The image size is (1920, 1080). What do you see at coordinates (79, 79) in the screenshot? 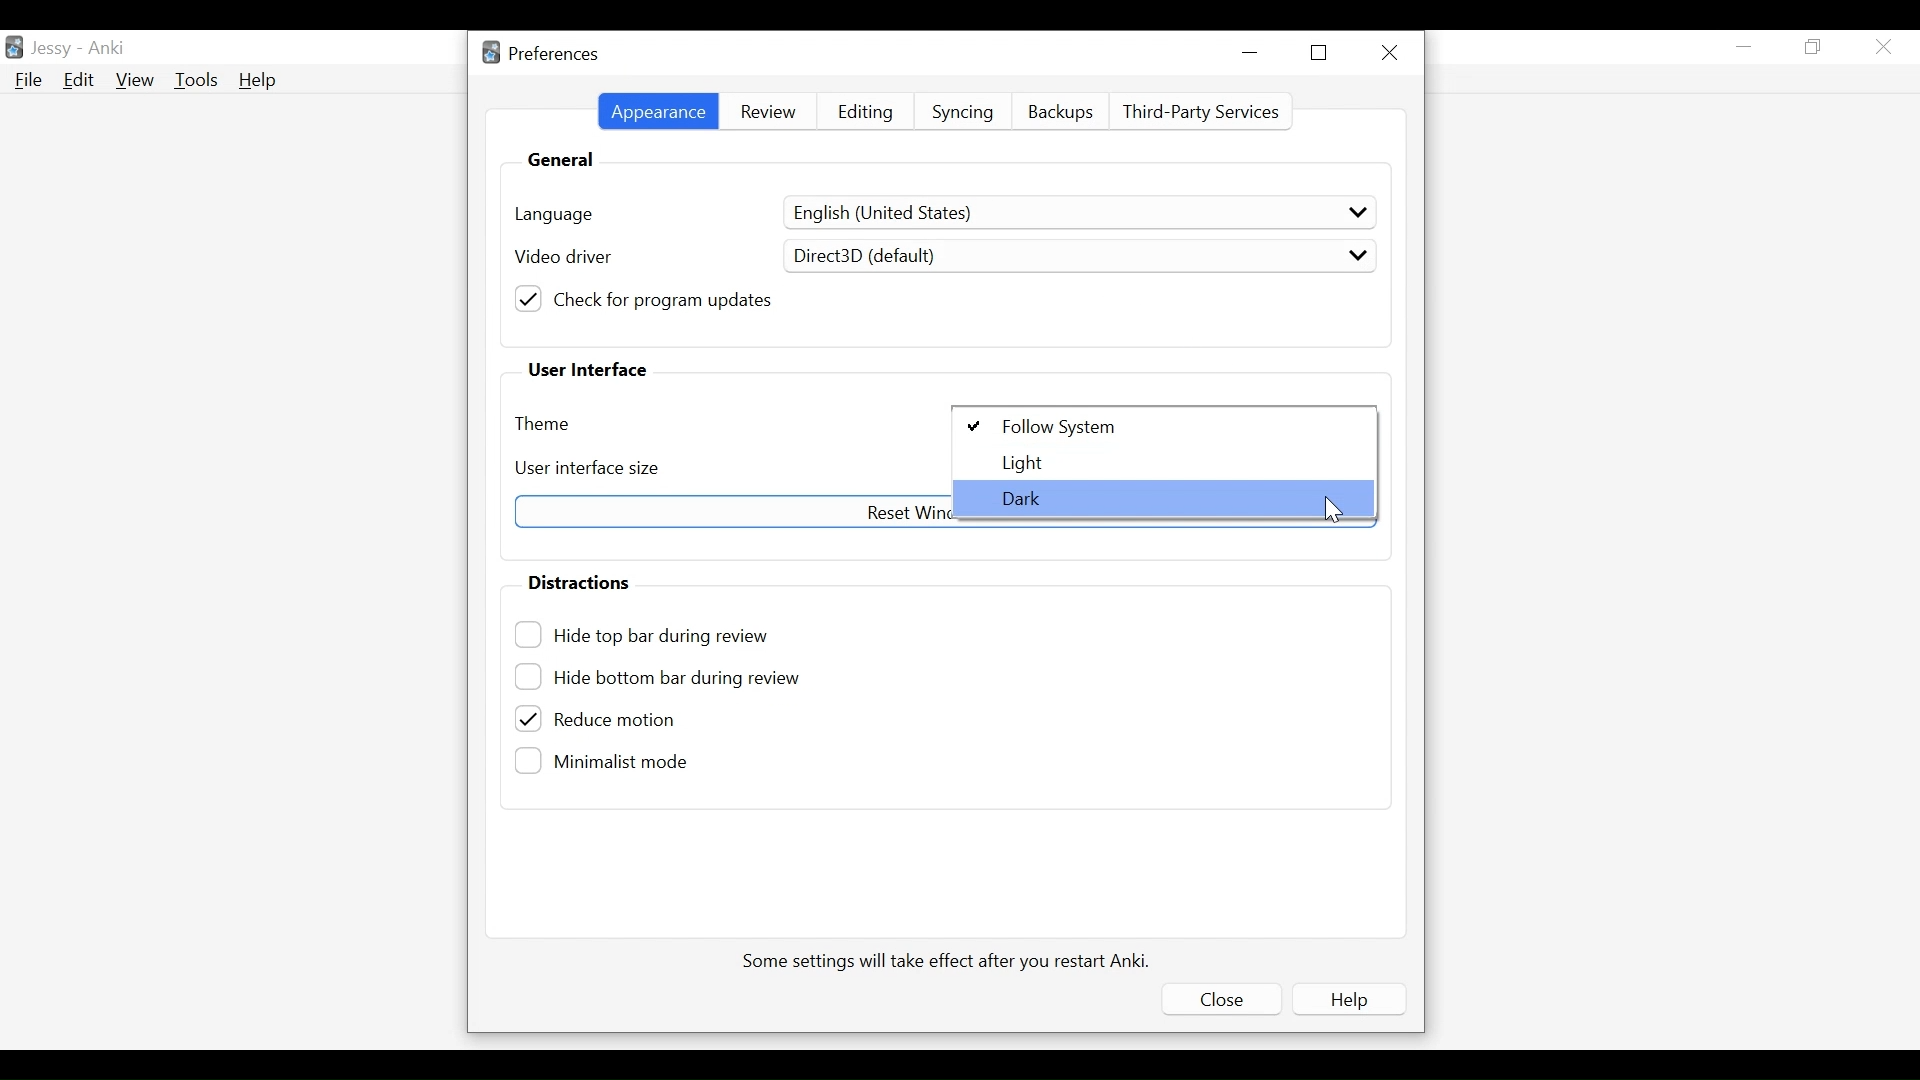
I see `Edit` at bounding box center [79, 79].